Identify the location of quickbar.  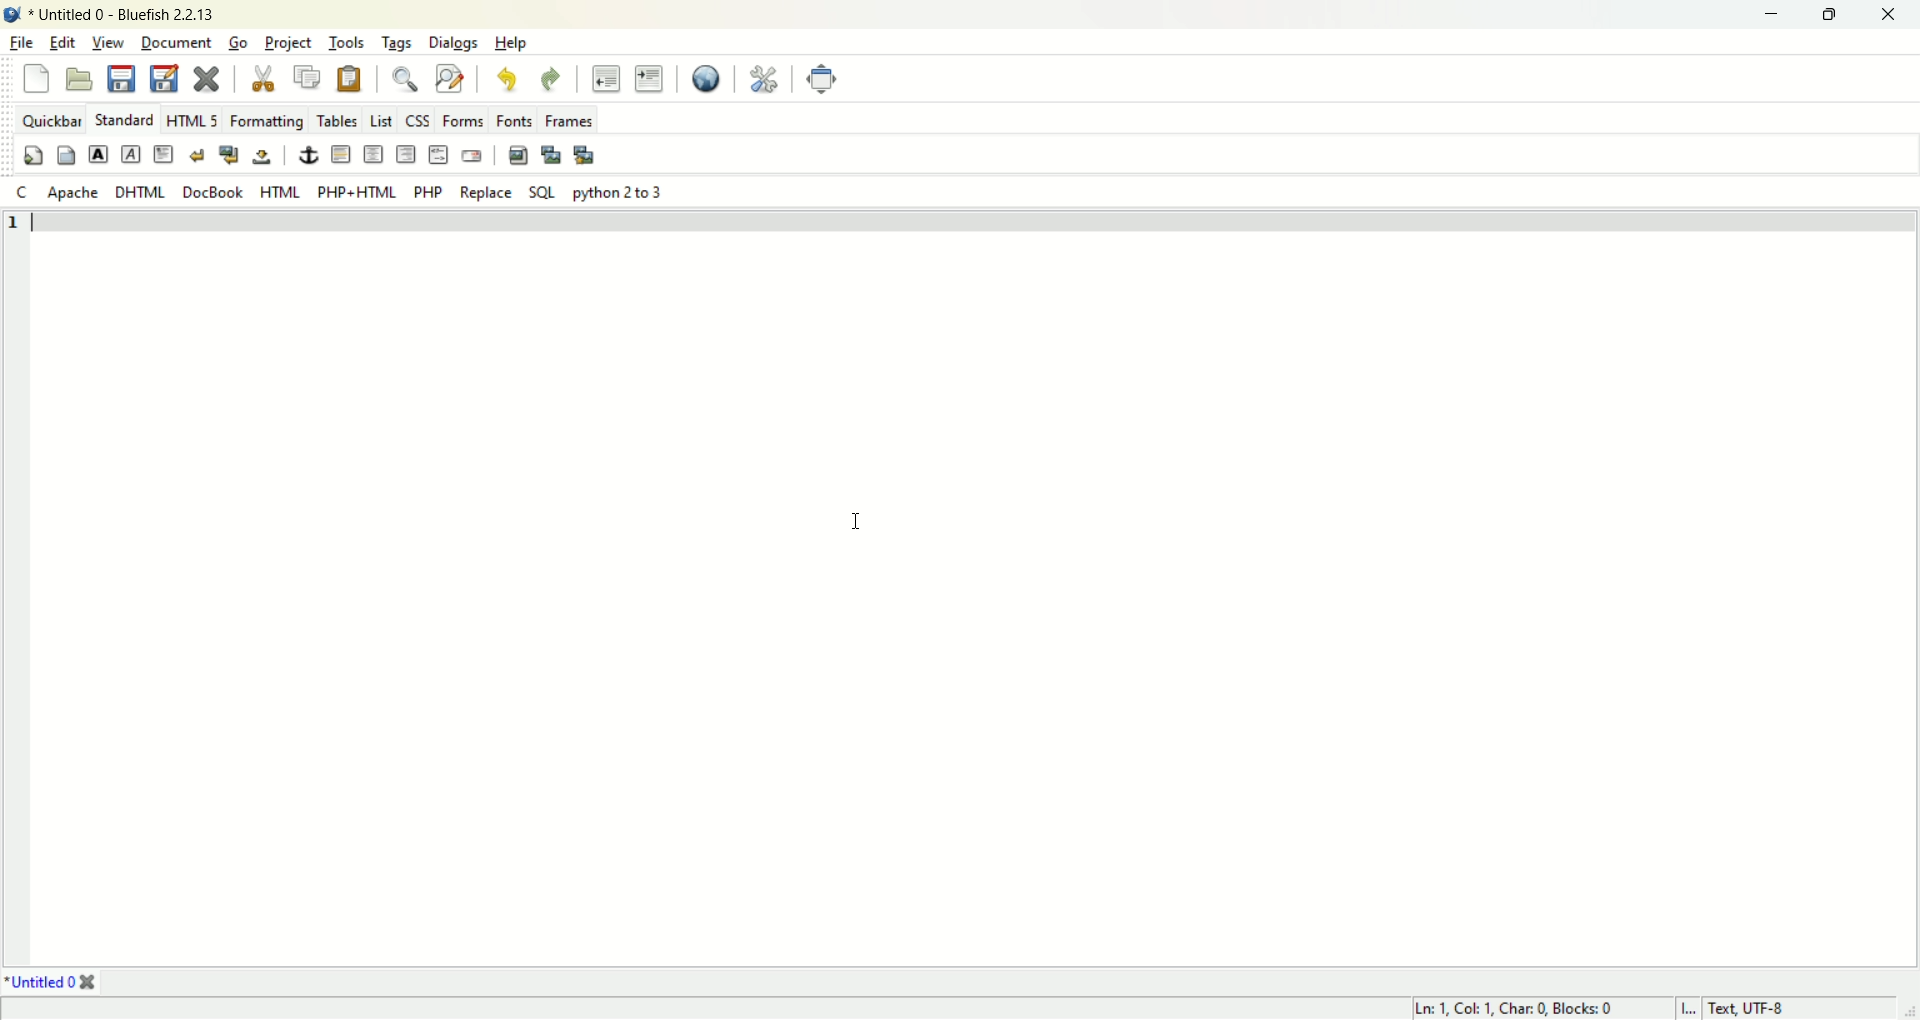
(49, 120).